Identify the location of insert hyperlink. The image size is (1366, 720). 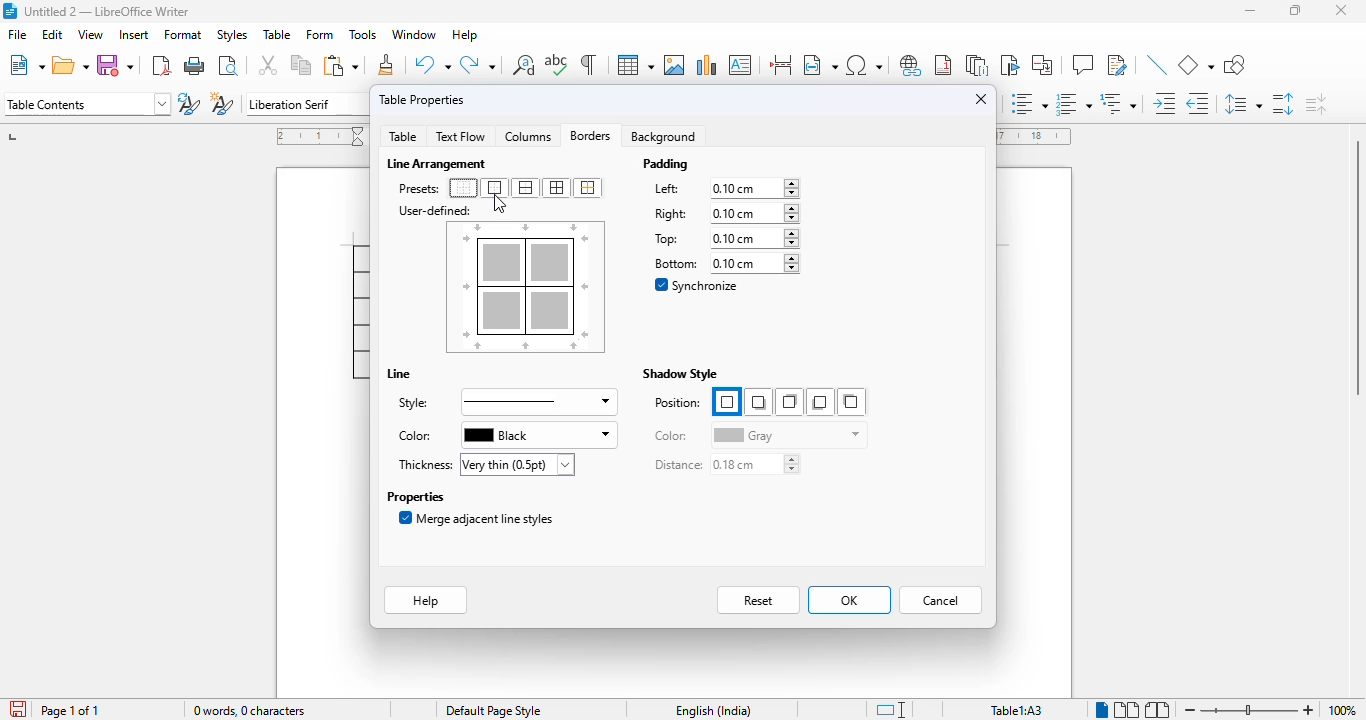
(911, 64).